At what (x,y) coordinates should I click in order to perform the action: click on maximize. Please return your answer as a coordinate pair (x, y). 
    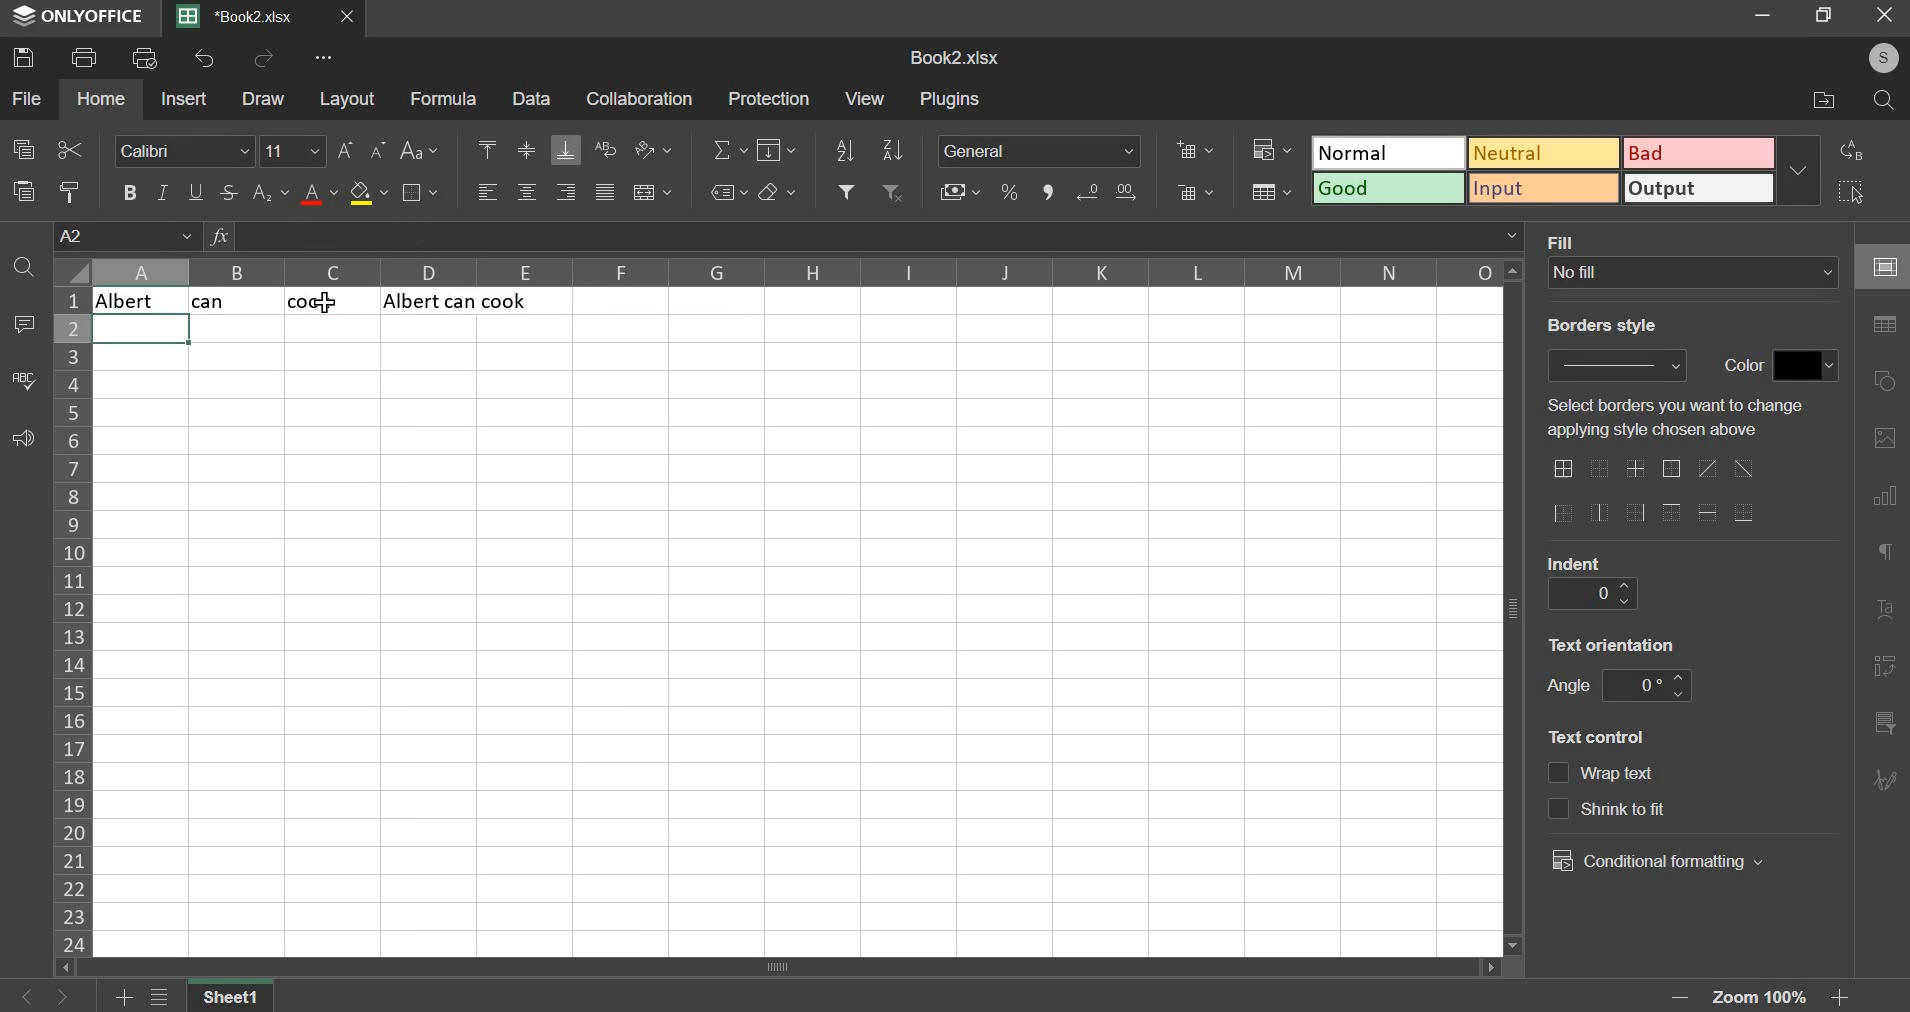
    Looking at the image, I should click on (1827, 17).